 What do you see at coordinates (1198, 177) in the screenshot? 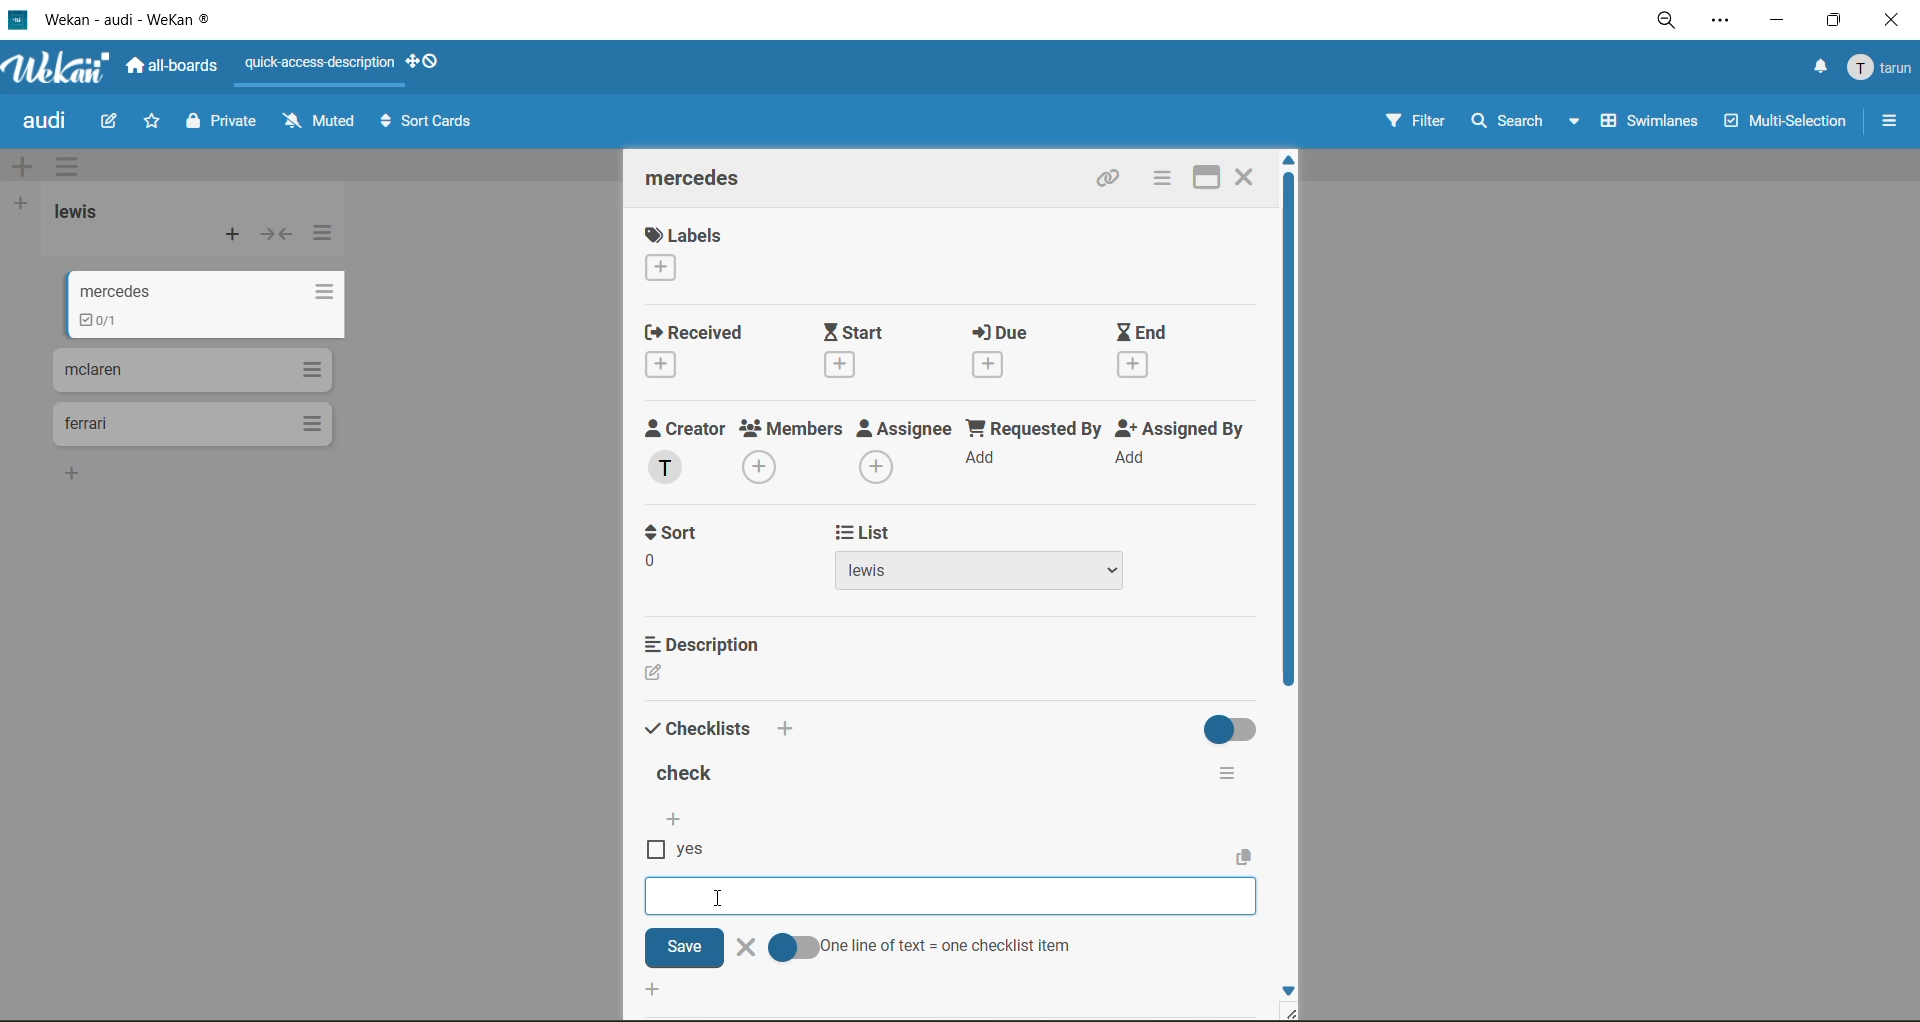
I see `maximize` at bounding box center [1198, 177].